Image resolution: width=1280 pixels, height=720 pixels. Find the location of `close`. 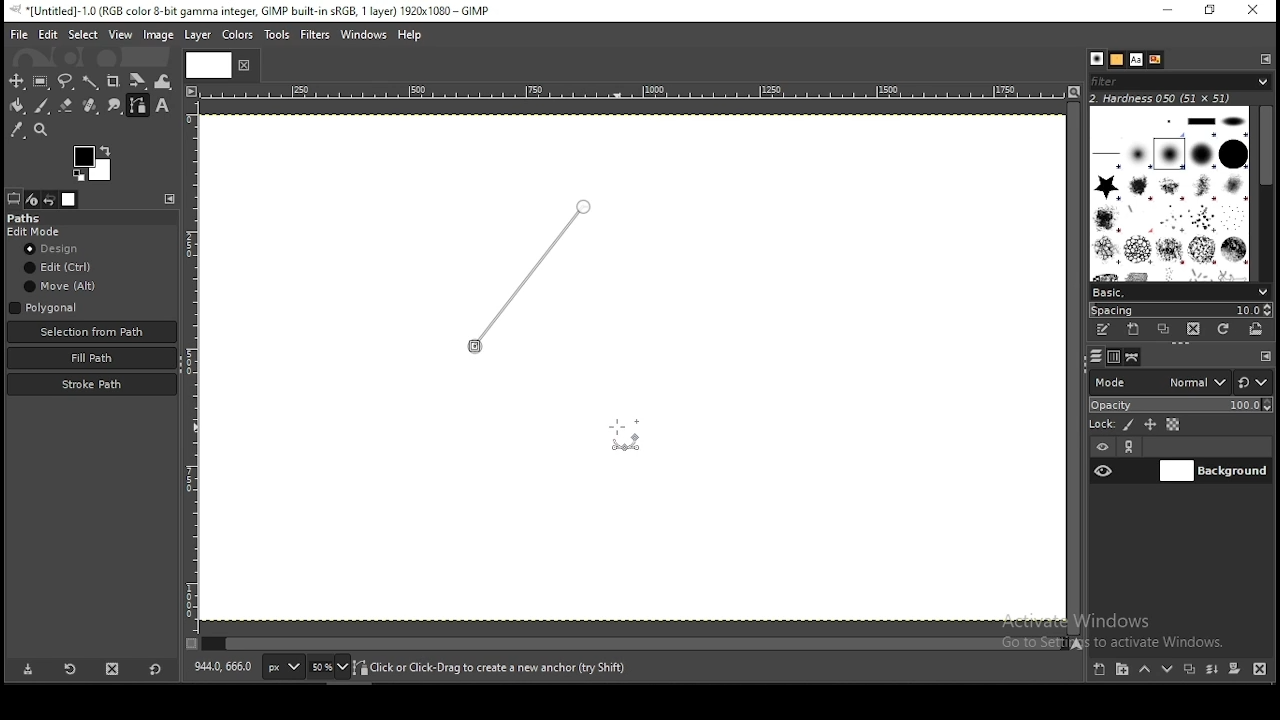

close is located at coordinates (244, 68).